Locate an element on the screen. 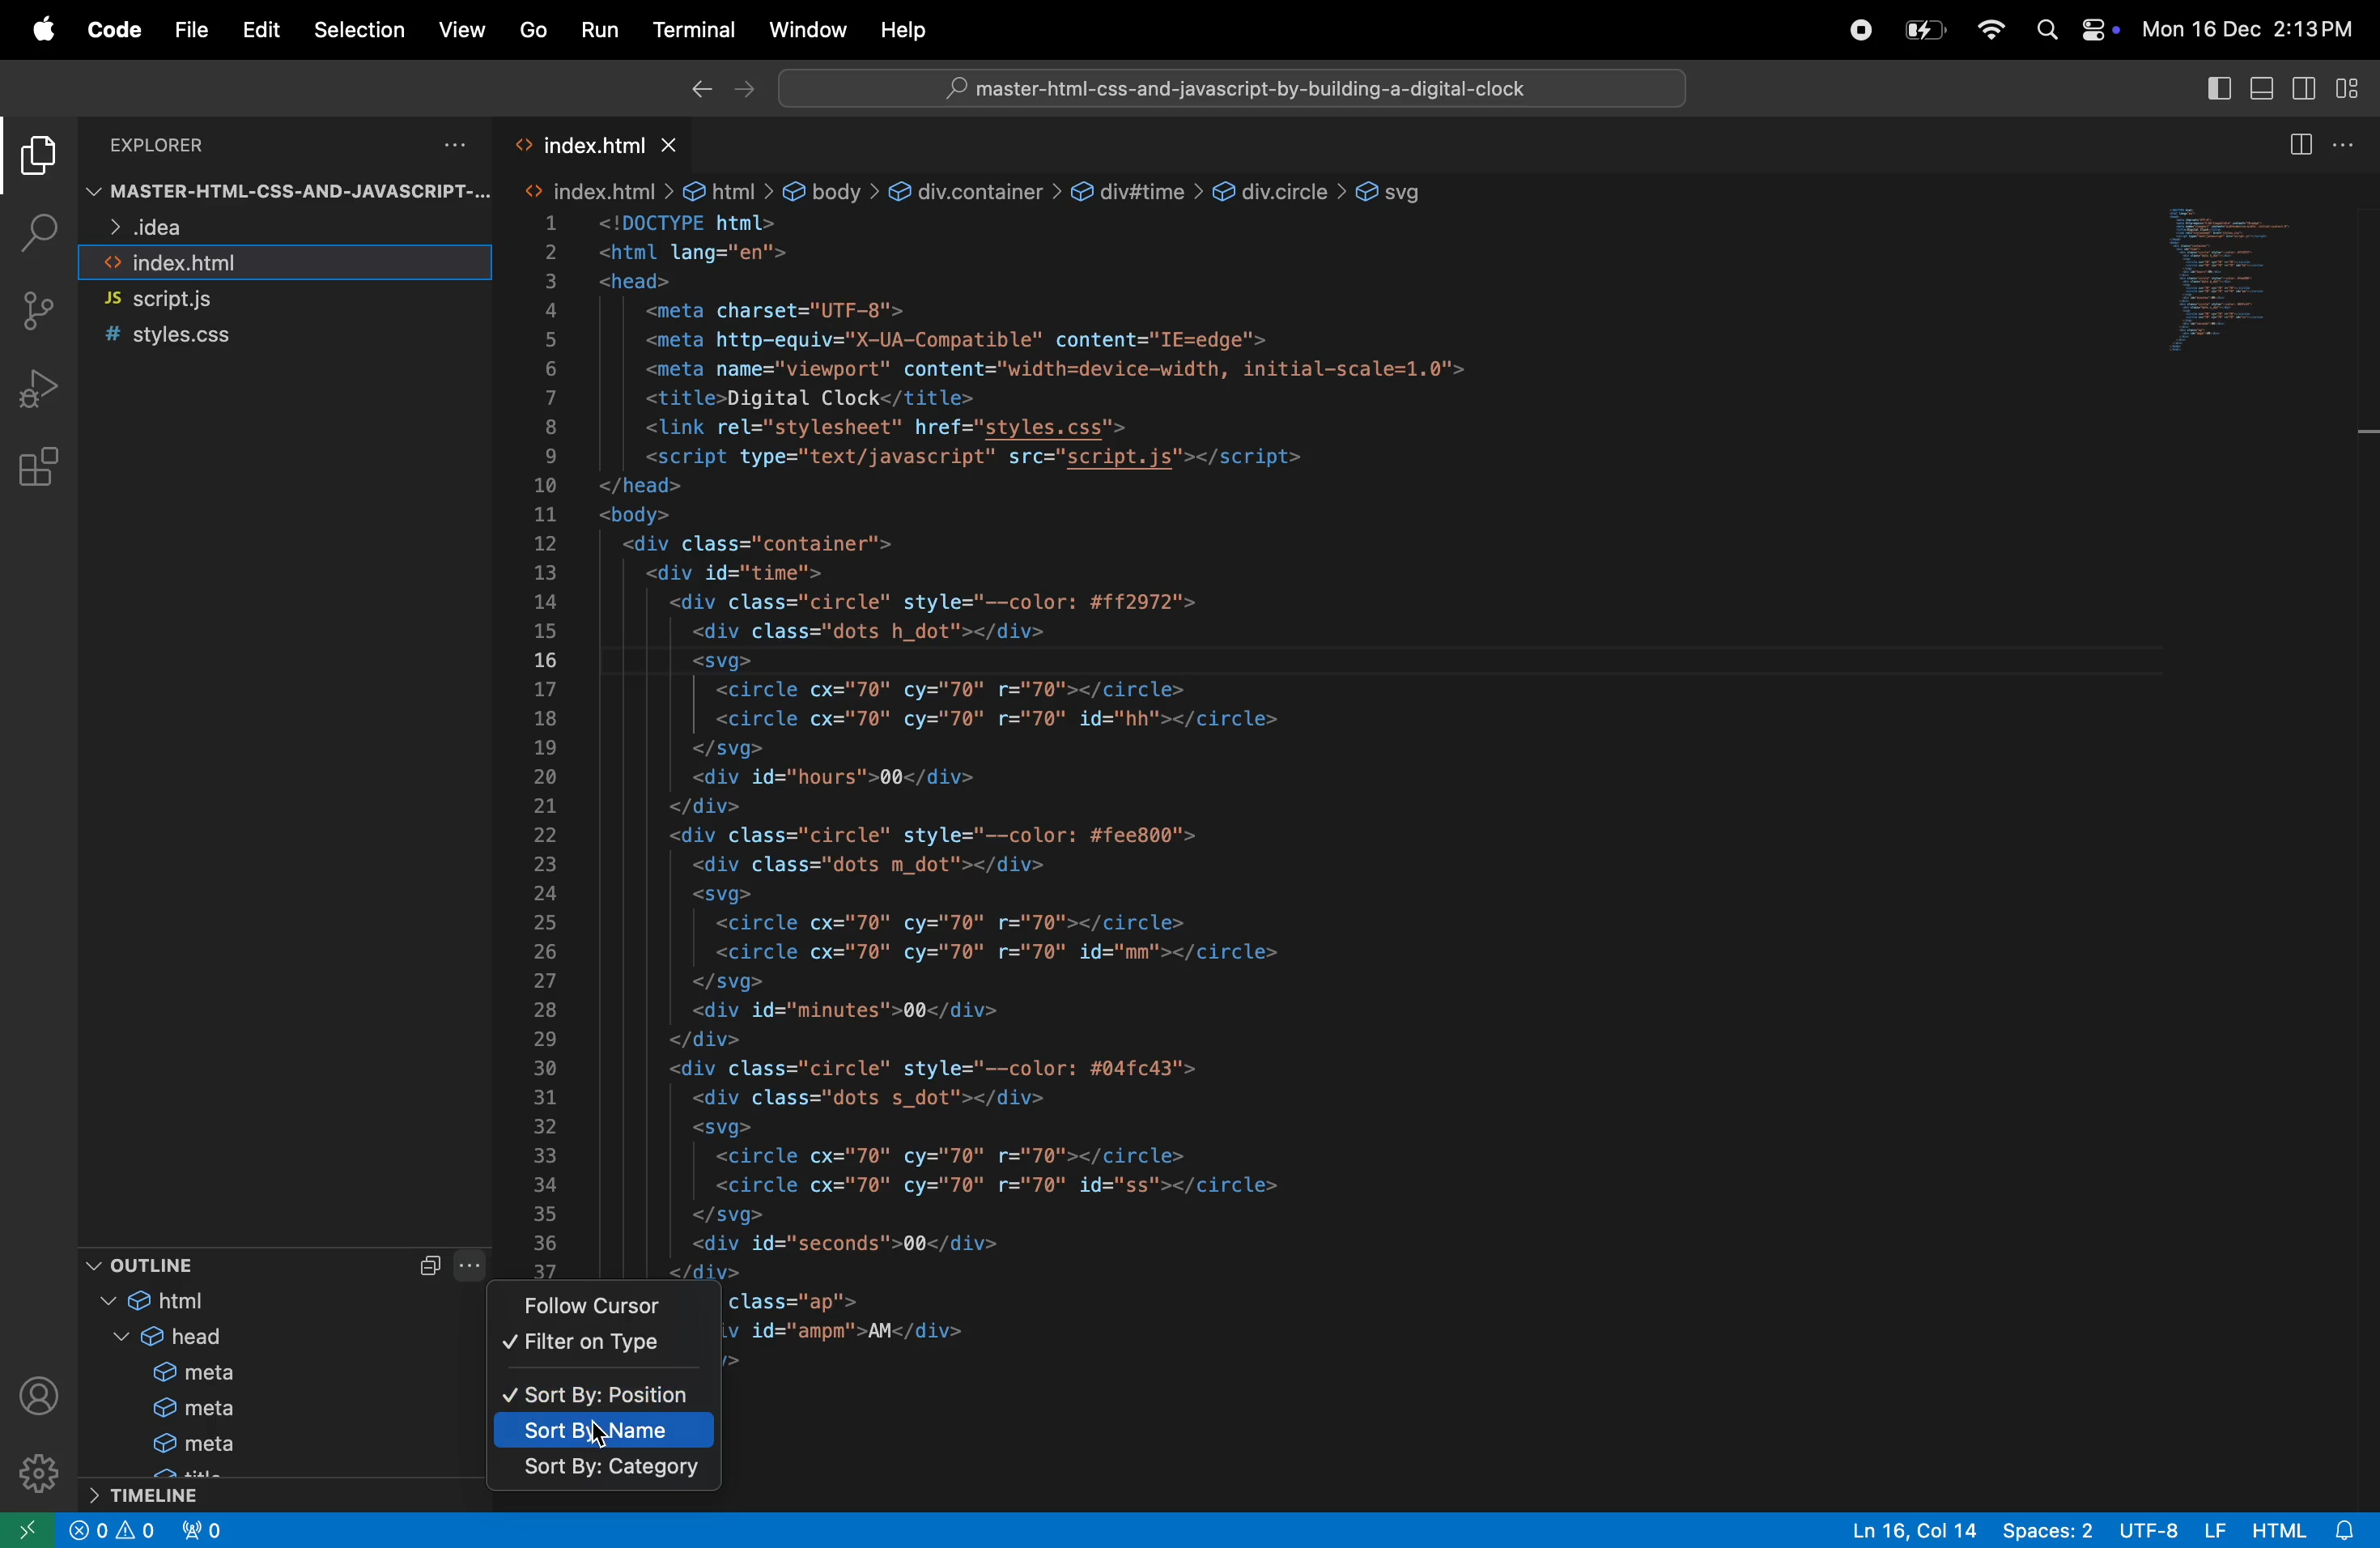 The width and height of the screenshot is (2380, 1548). sort by category is located at coordinates (603, 1468).